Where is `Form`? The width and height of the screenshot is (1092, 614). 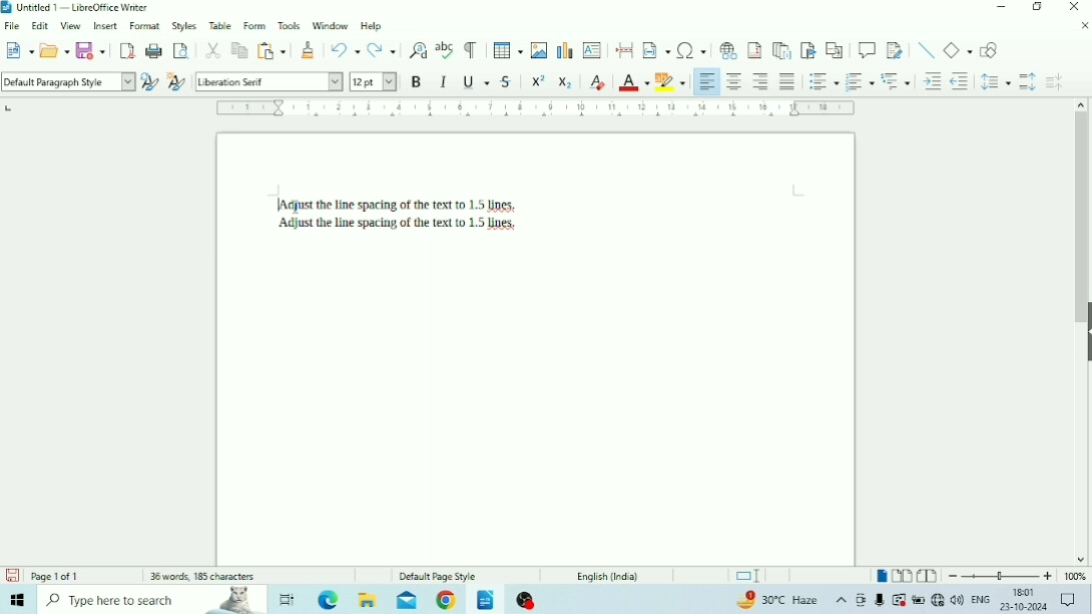
Form is located at coordinates (255, 26).